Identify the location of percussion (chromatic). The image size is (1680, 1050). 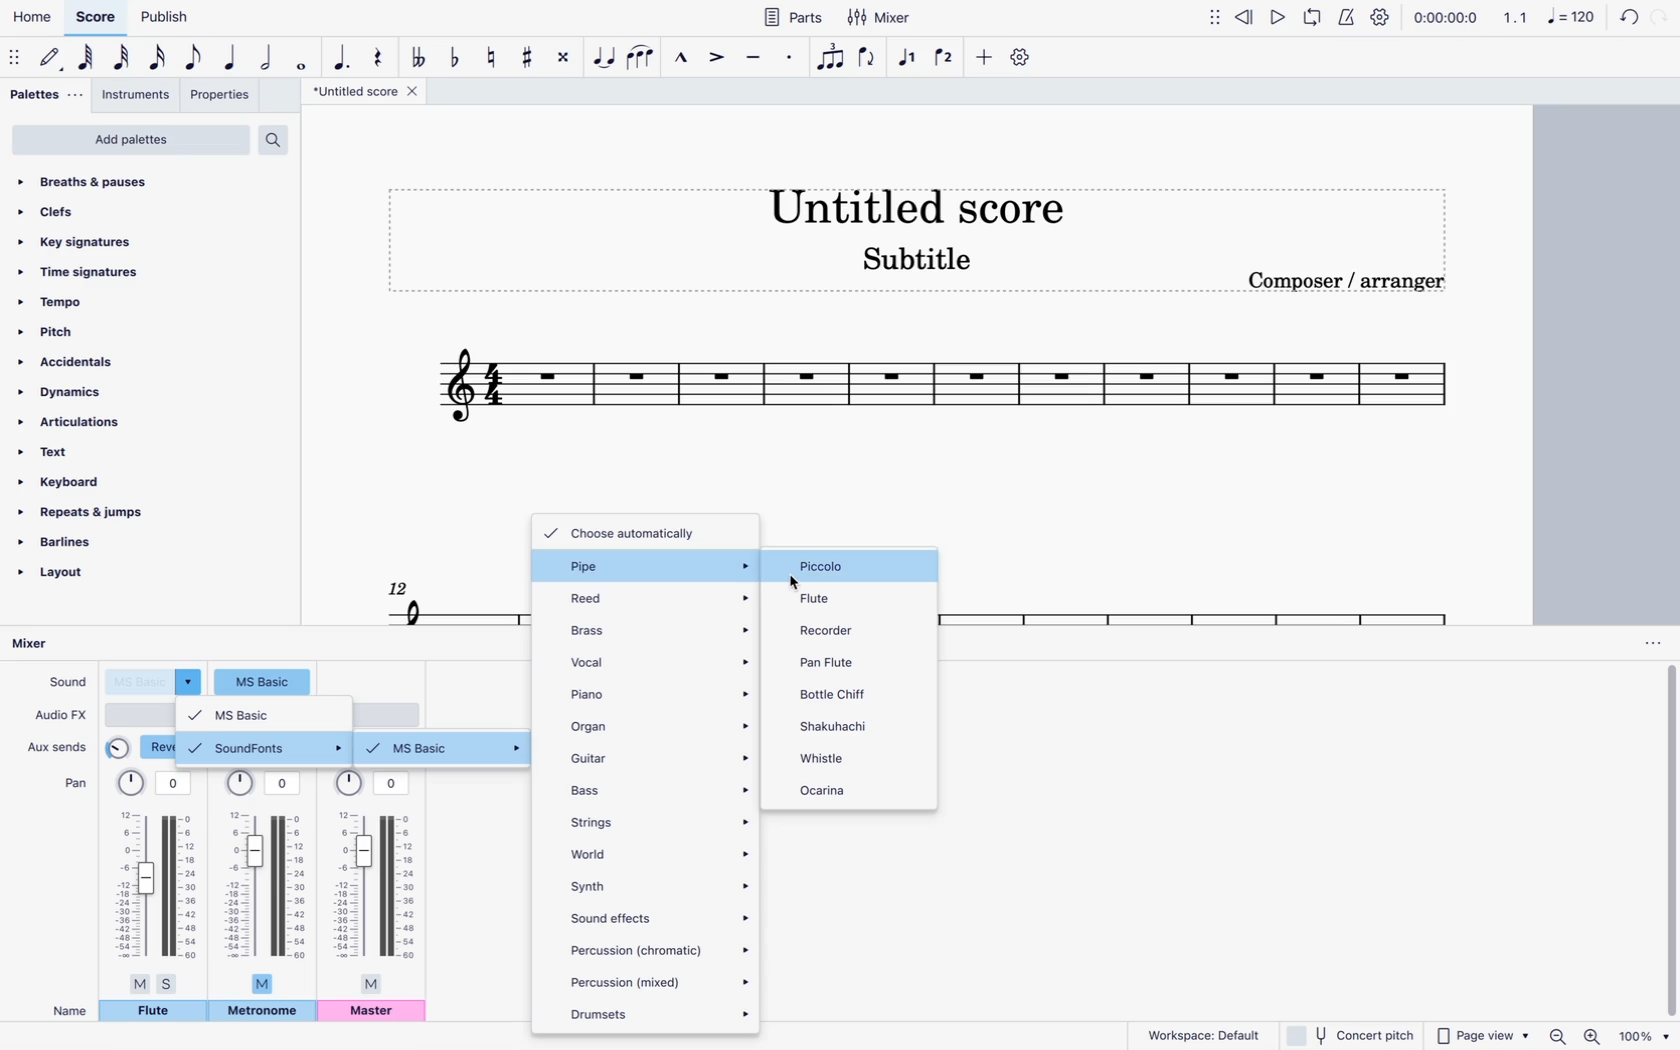
(661, 946).